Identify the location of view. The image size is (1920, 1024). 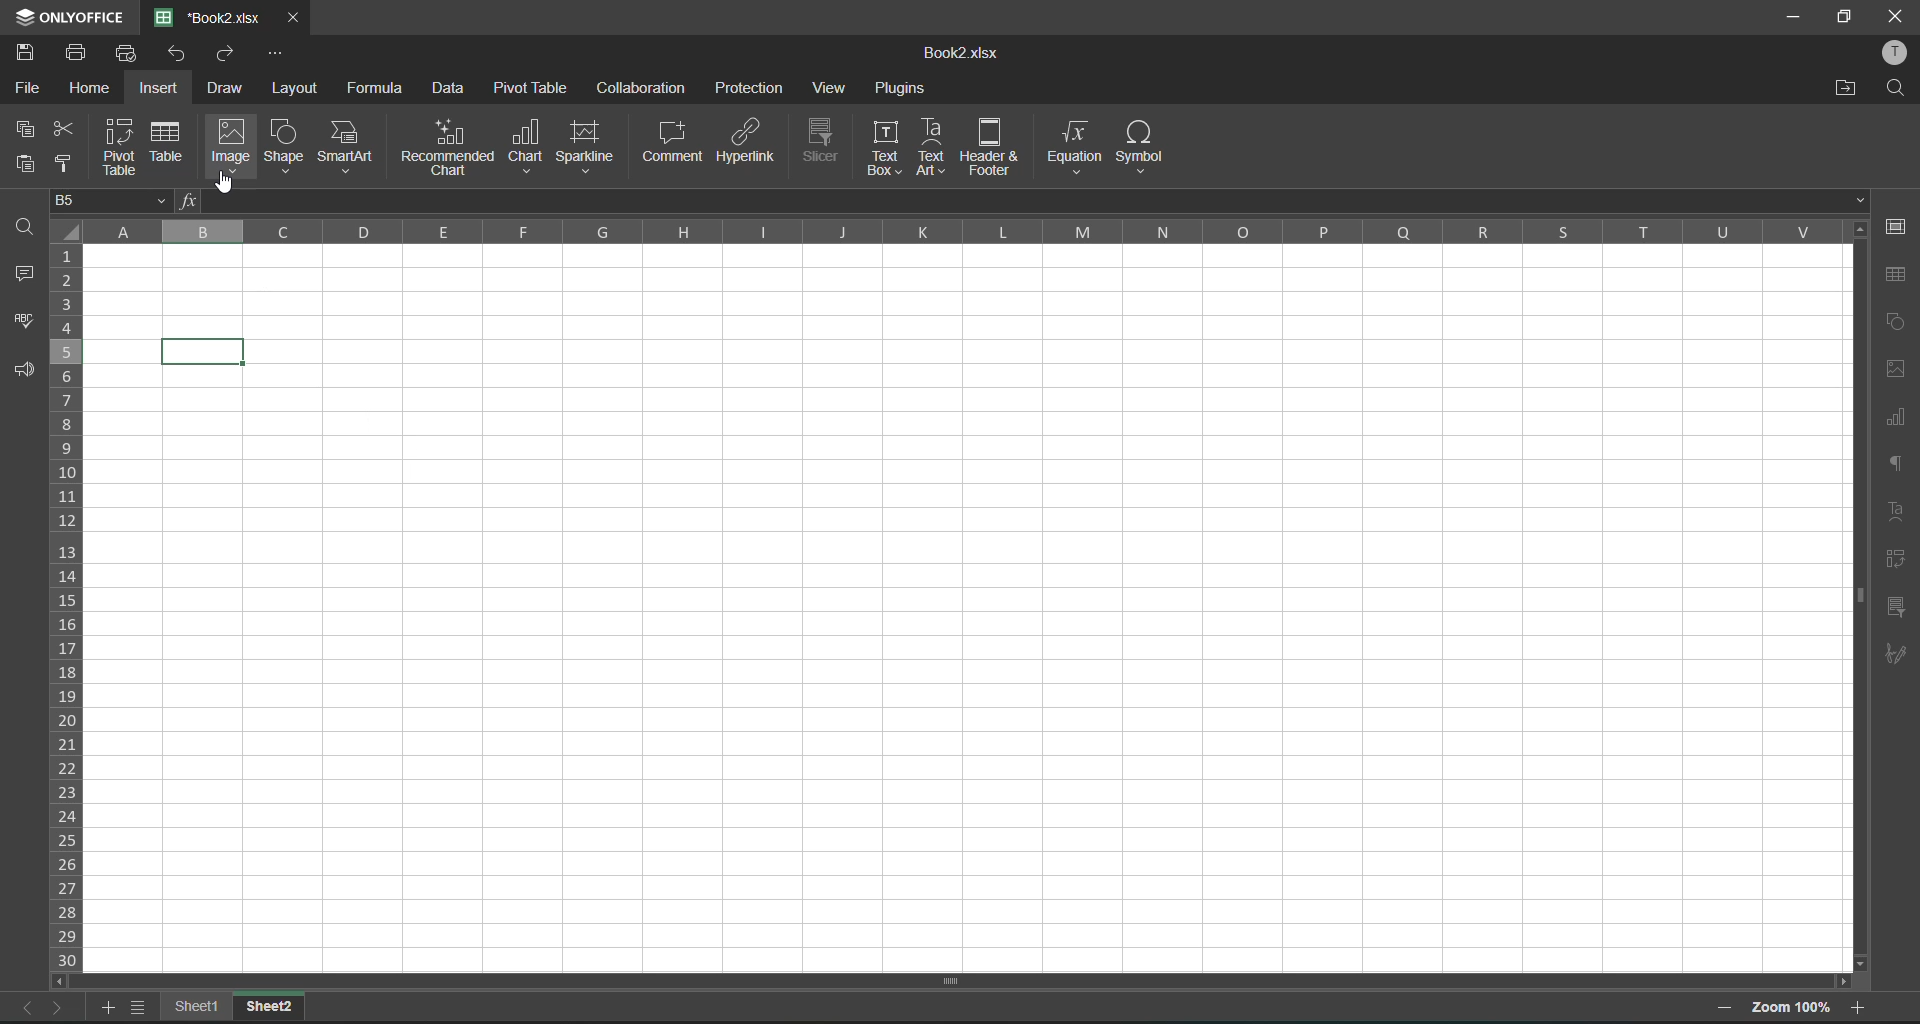
(834, 91).